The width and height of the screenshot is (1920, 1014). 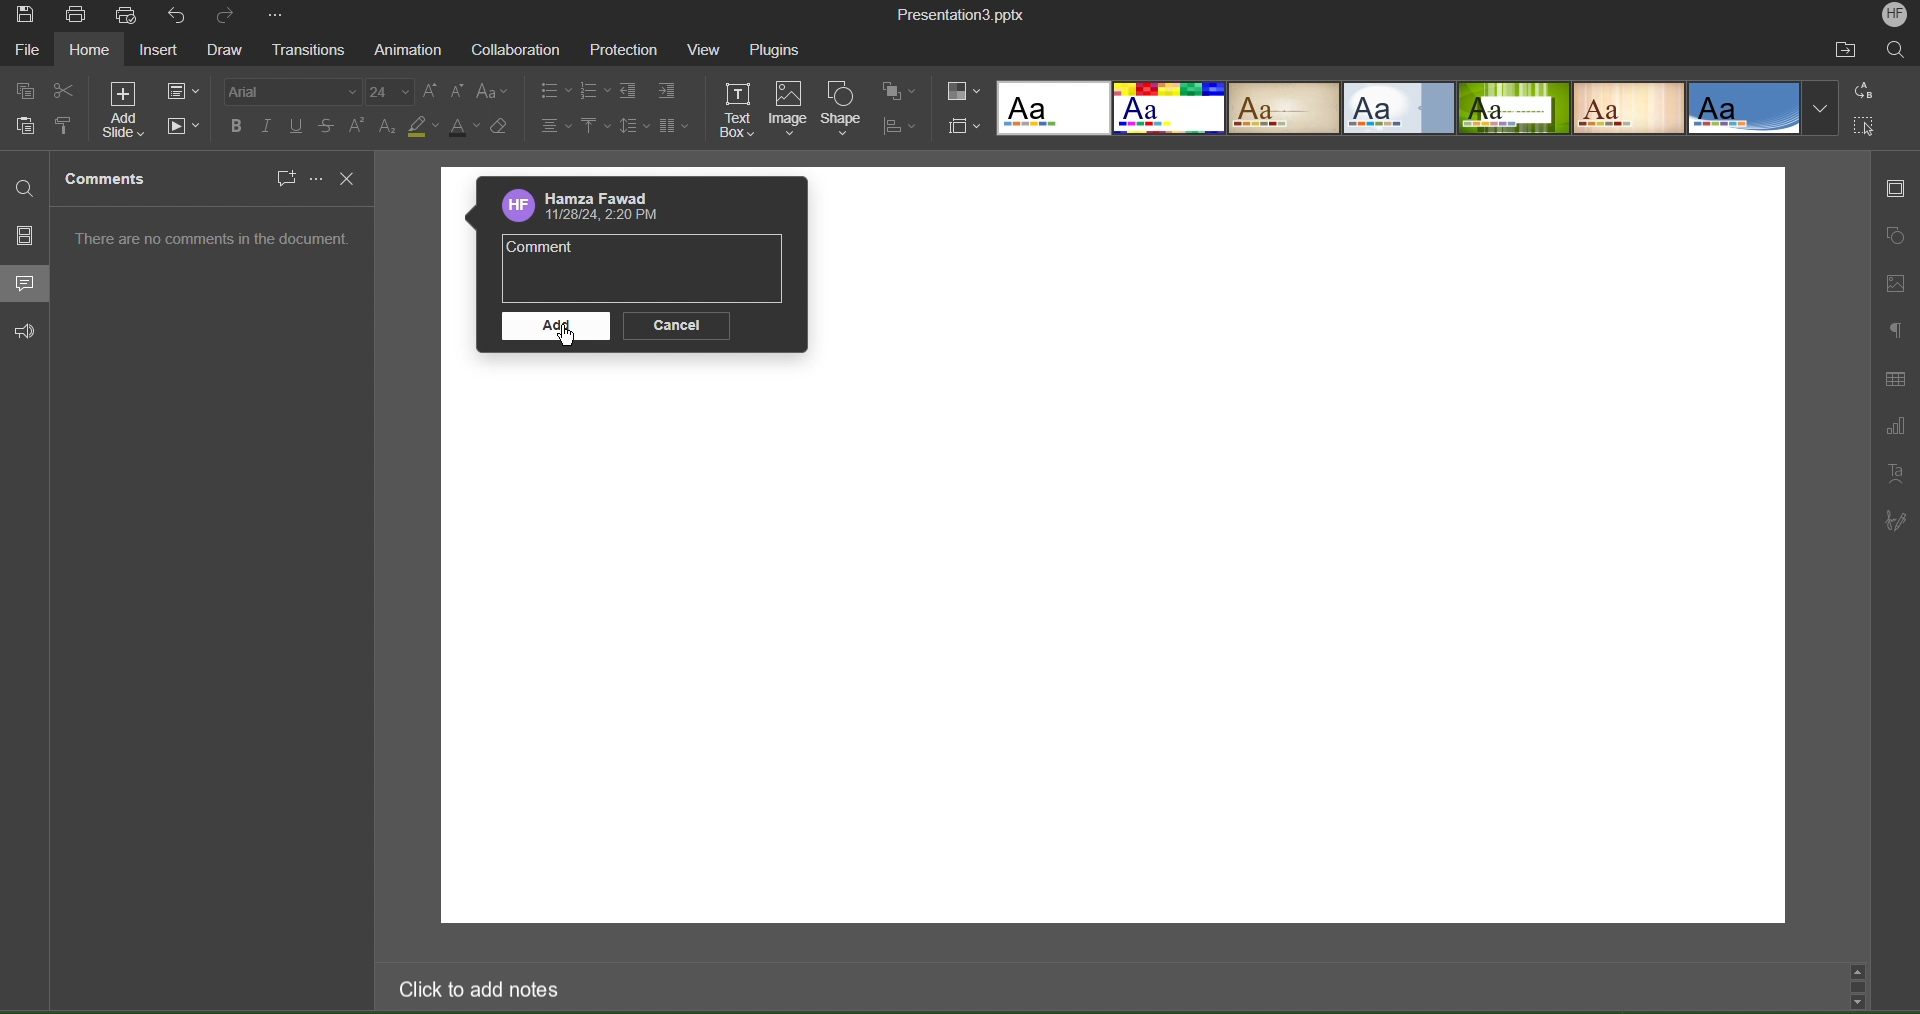 I want to click on Strikethrough, so click(x=328, y=127).